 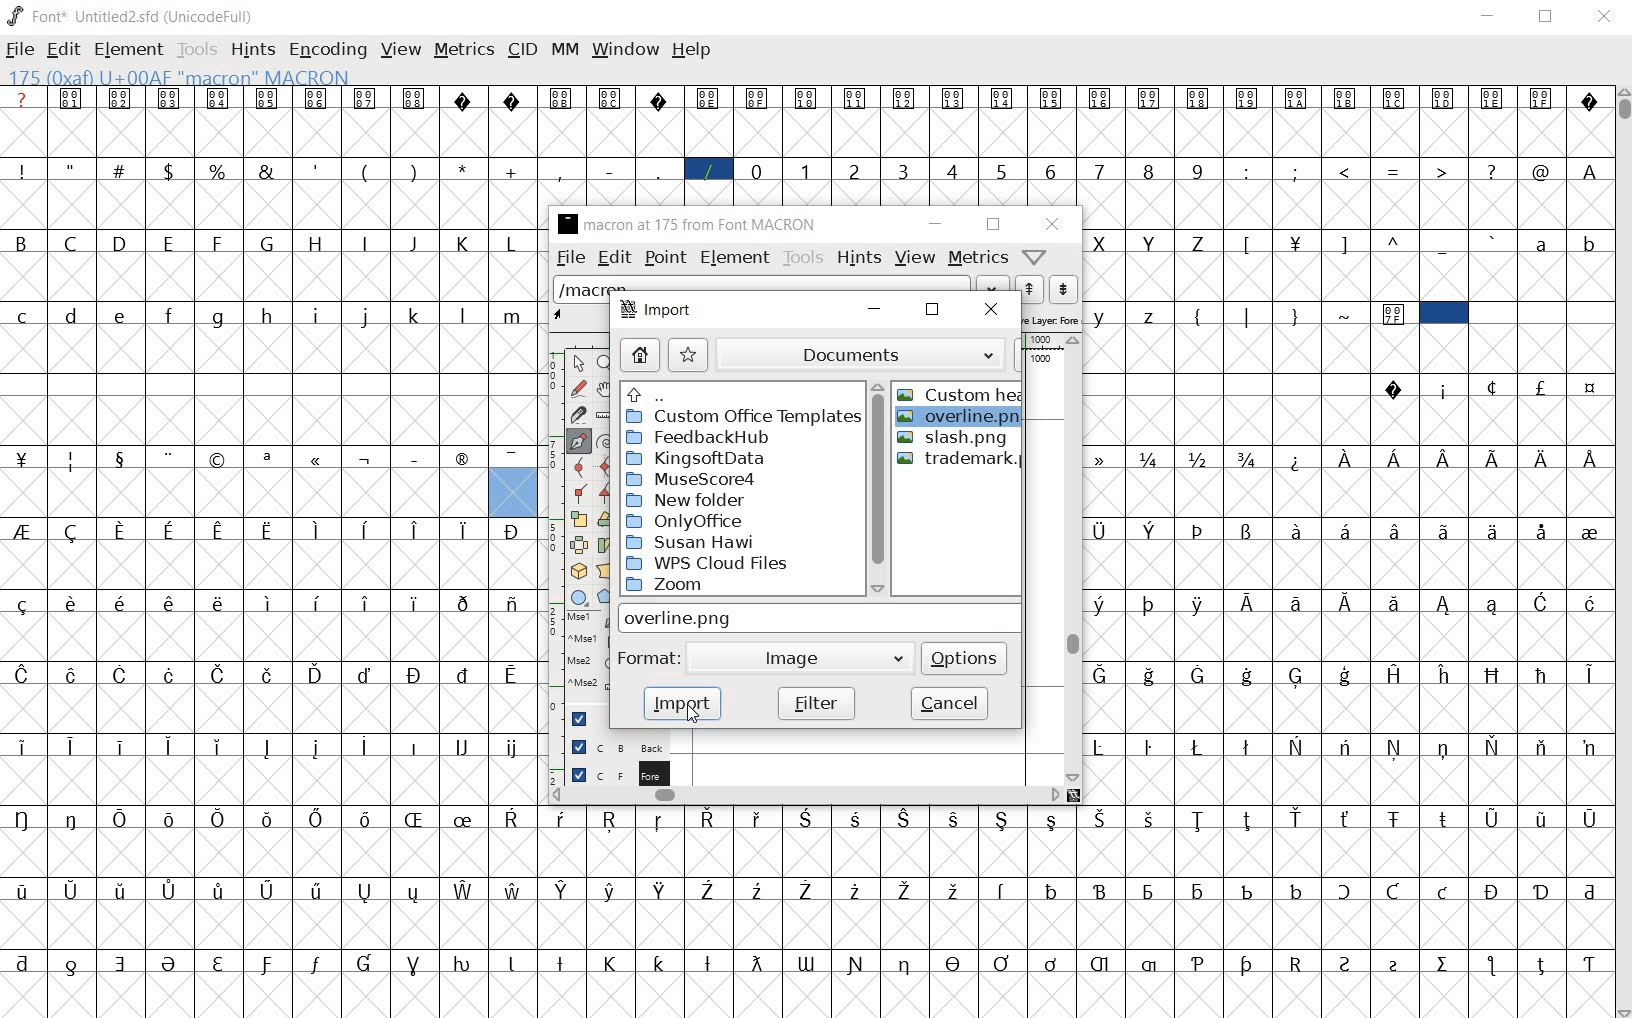 I want to click on Symbol, so click(x=220, y=530).